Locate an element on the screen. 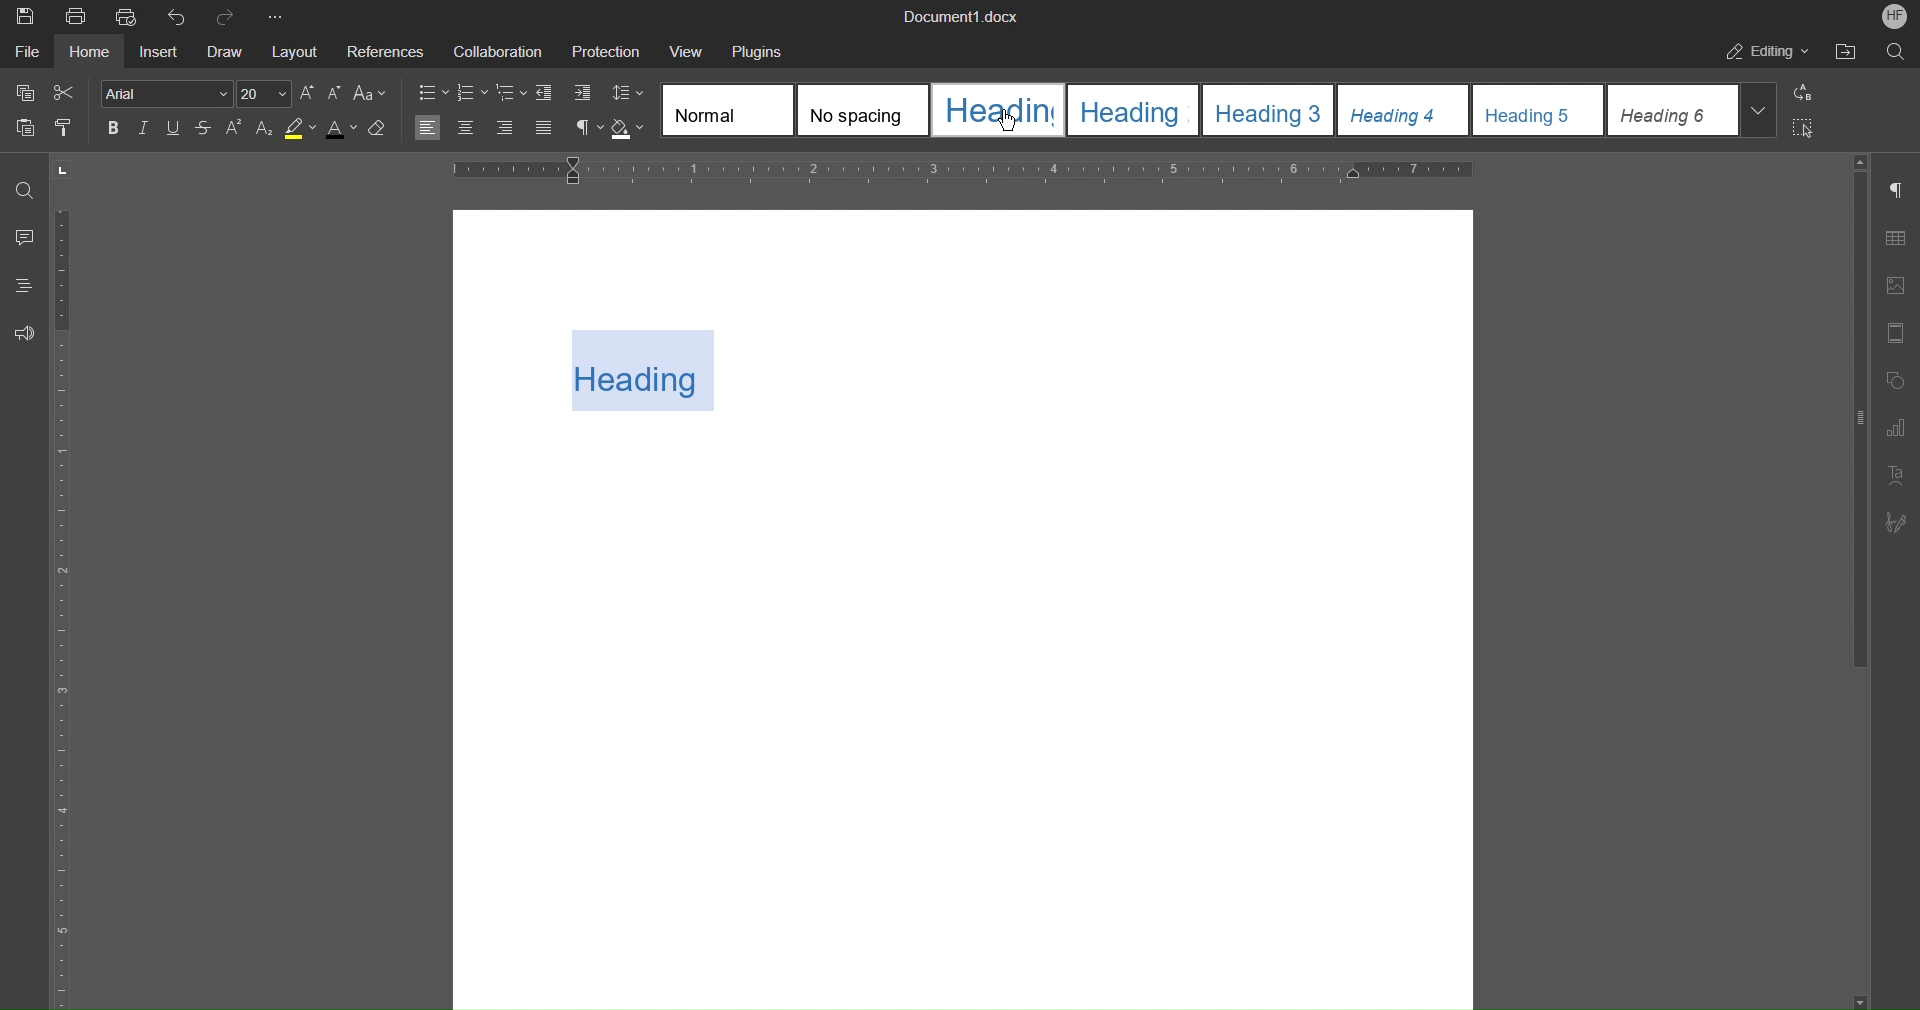 This screenshot has width=1920, height=1010. Non-Printing Characters is located at coordinates (589, 129).